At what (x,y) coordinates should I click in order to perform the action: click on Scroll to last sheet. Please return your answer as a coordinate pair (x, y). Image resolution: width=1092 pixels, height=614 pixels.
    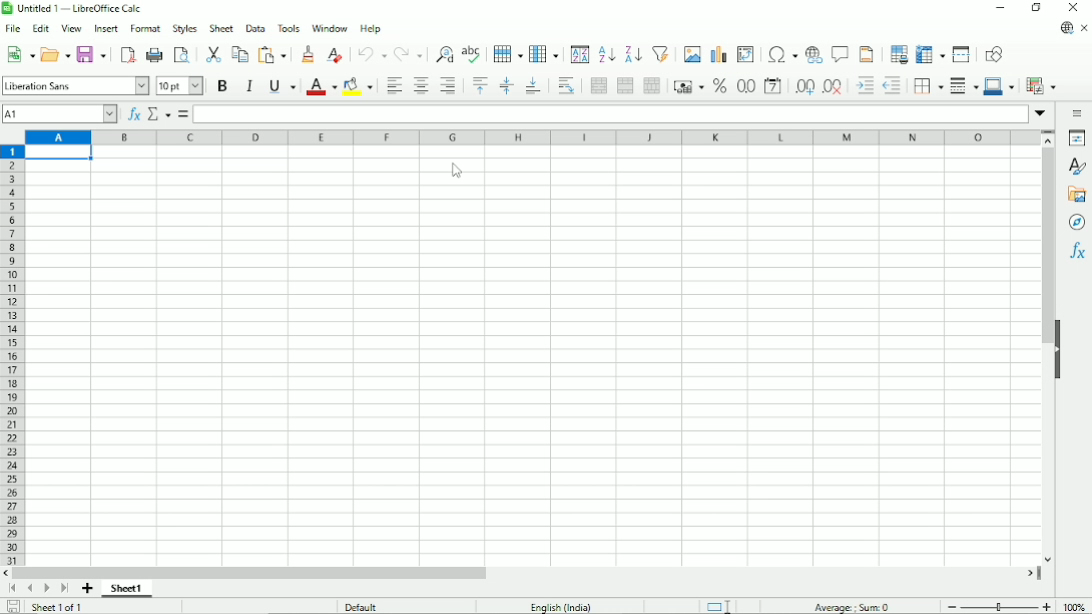
    Looking at the image, I should click on (64, 589).